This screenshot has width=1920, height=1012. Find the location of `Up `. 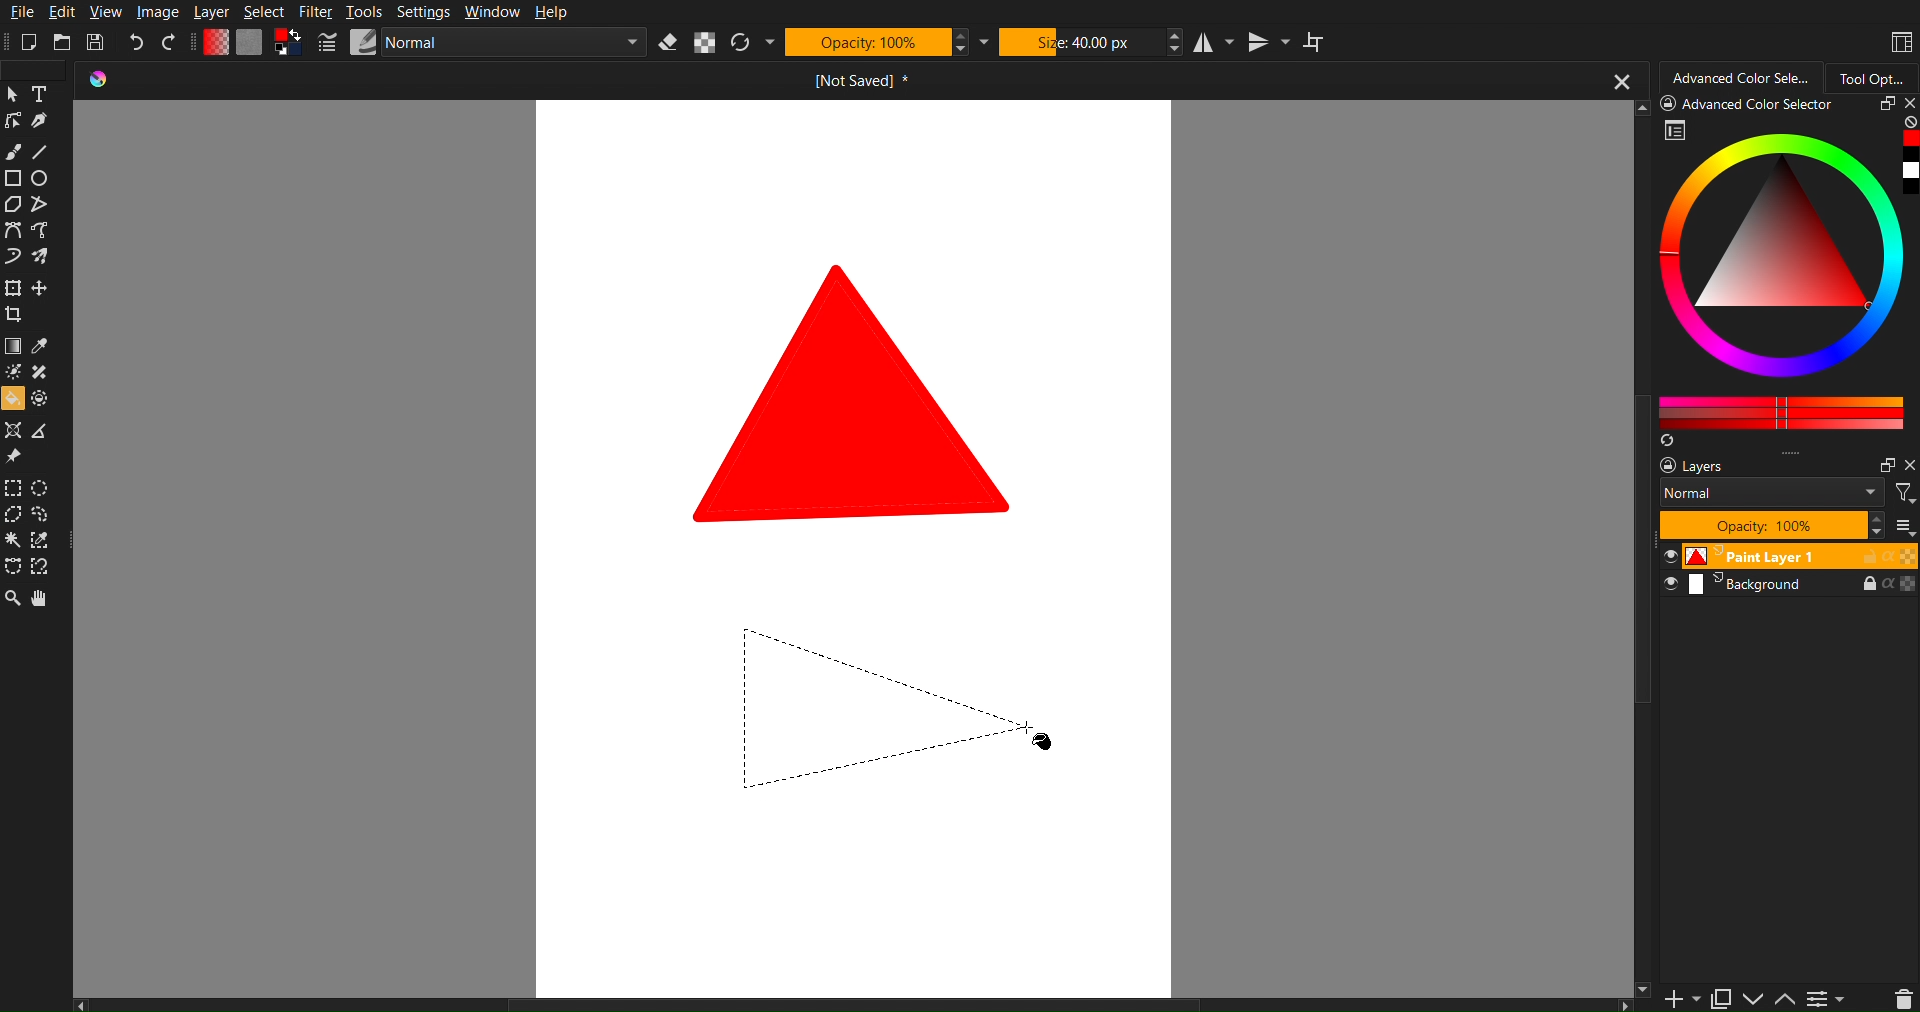

Up  is located at coordinates (1786, 1000).